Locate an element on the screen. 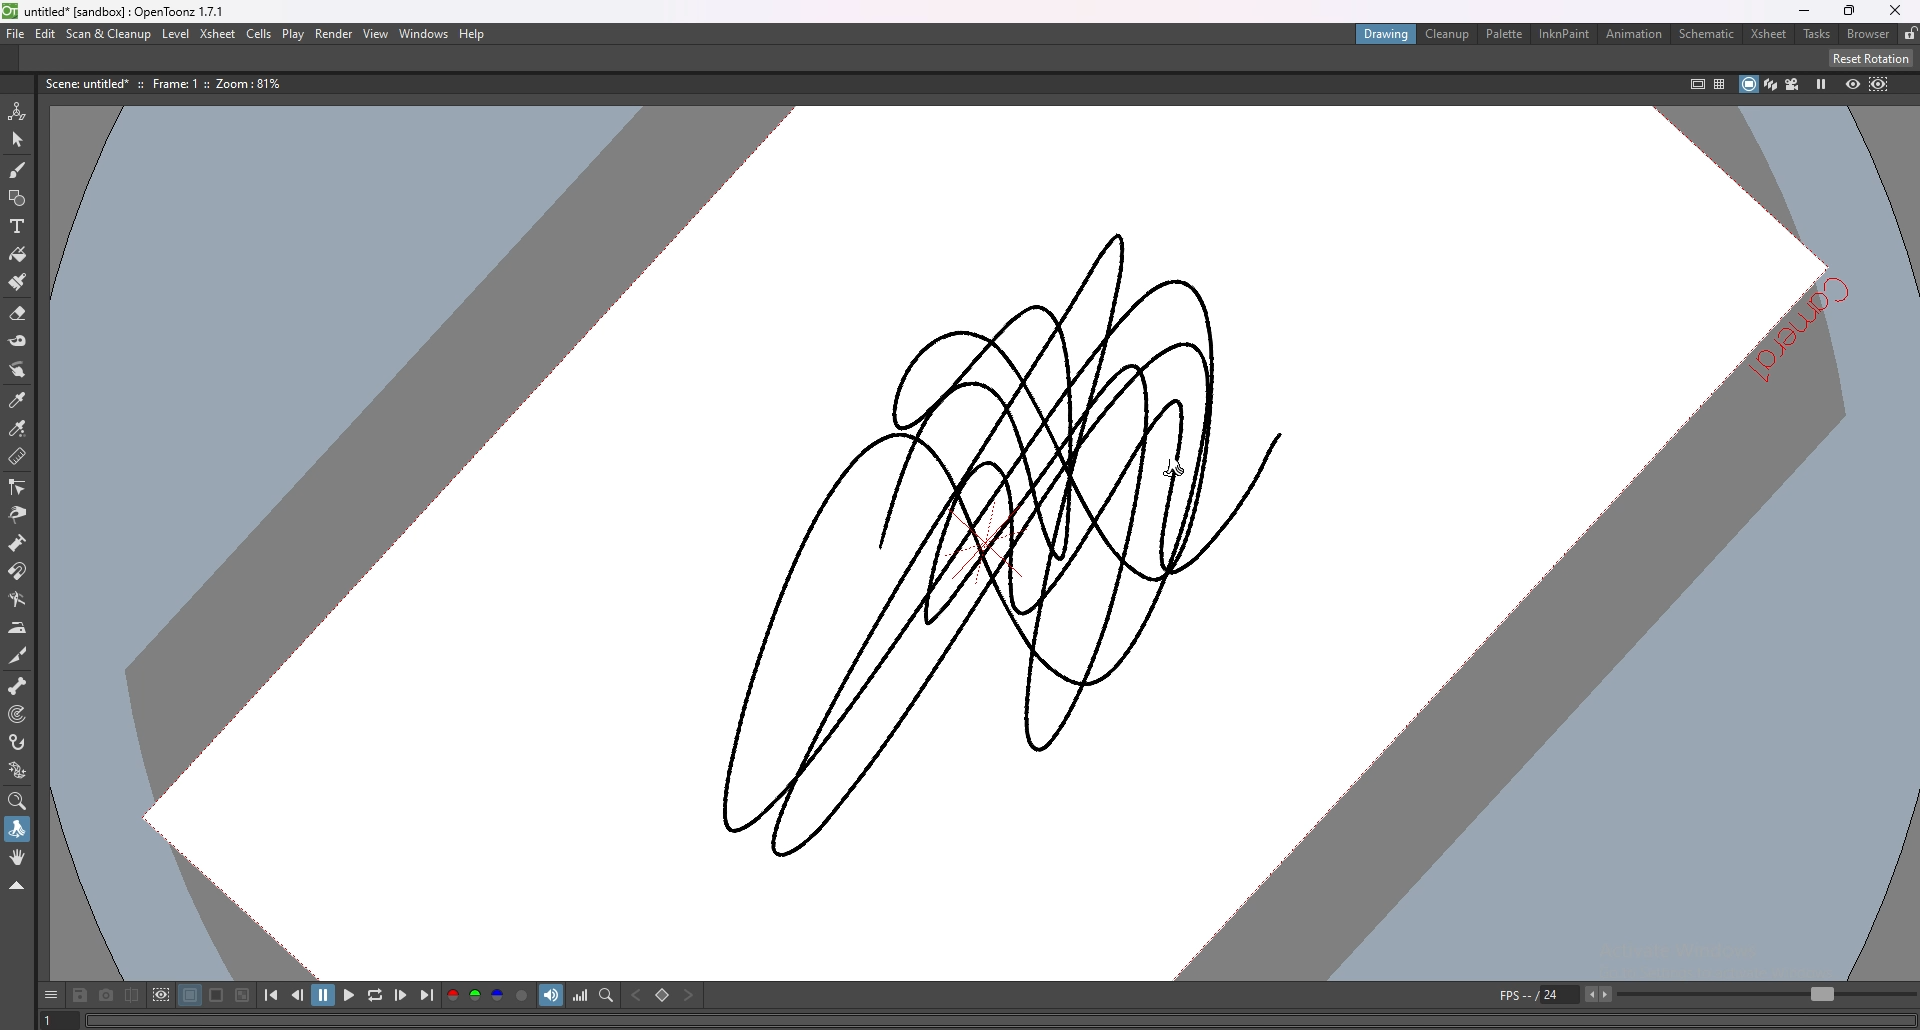  histogram is located at coordinates (579, 997).